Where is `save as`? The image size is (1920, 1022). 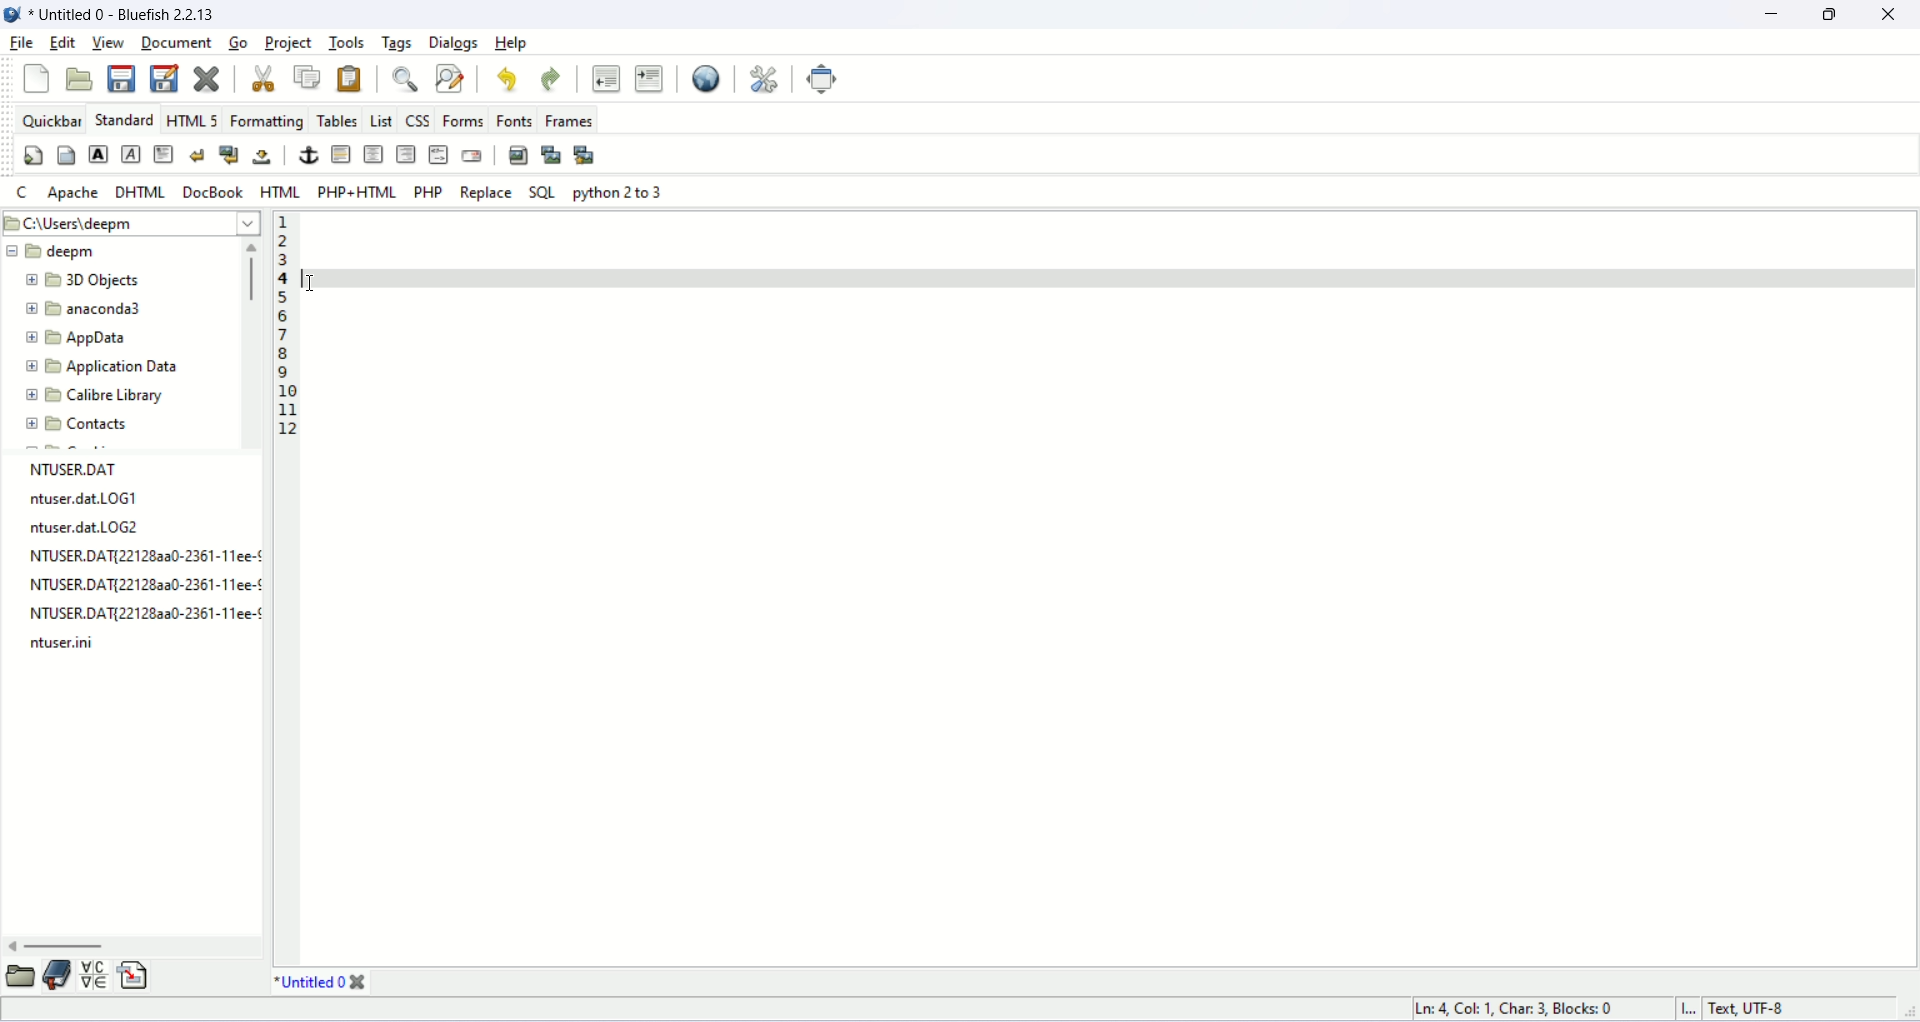 save as is located at coordinates (165, 79).